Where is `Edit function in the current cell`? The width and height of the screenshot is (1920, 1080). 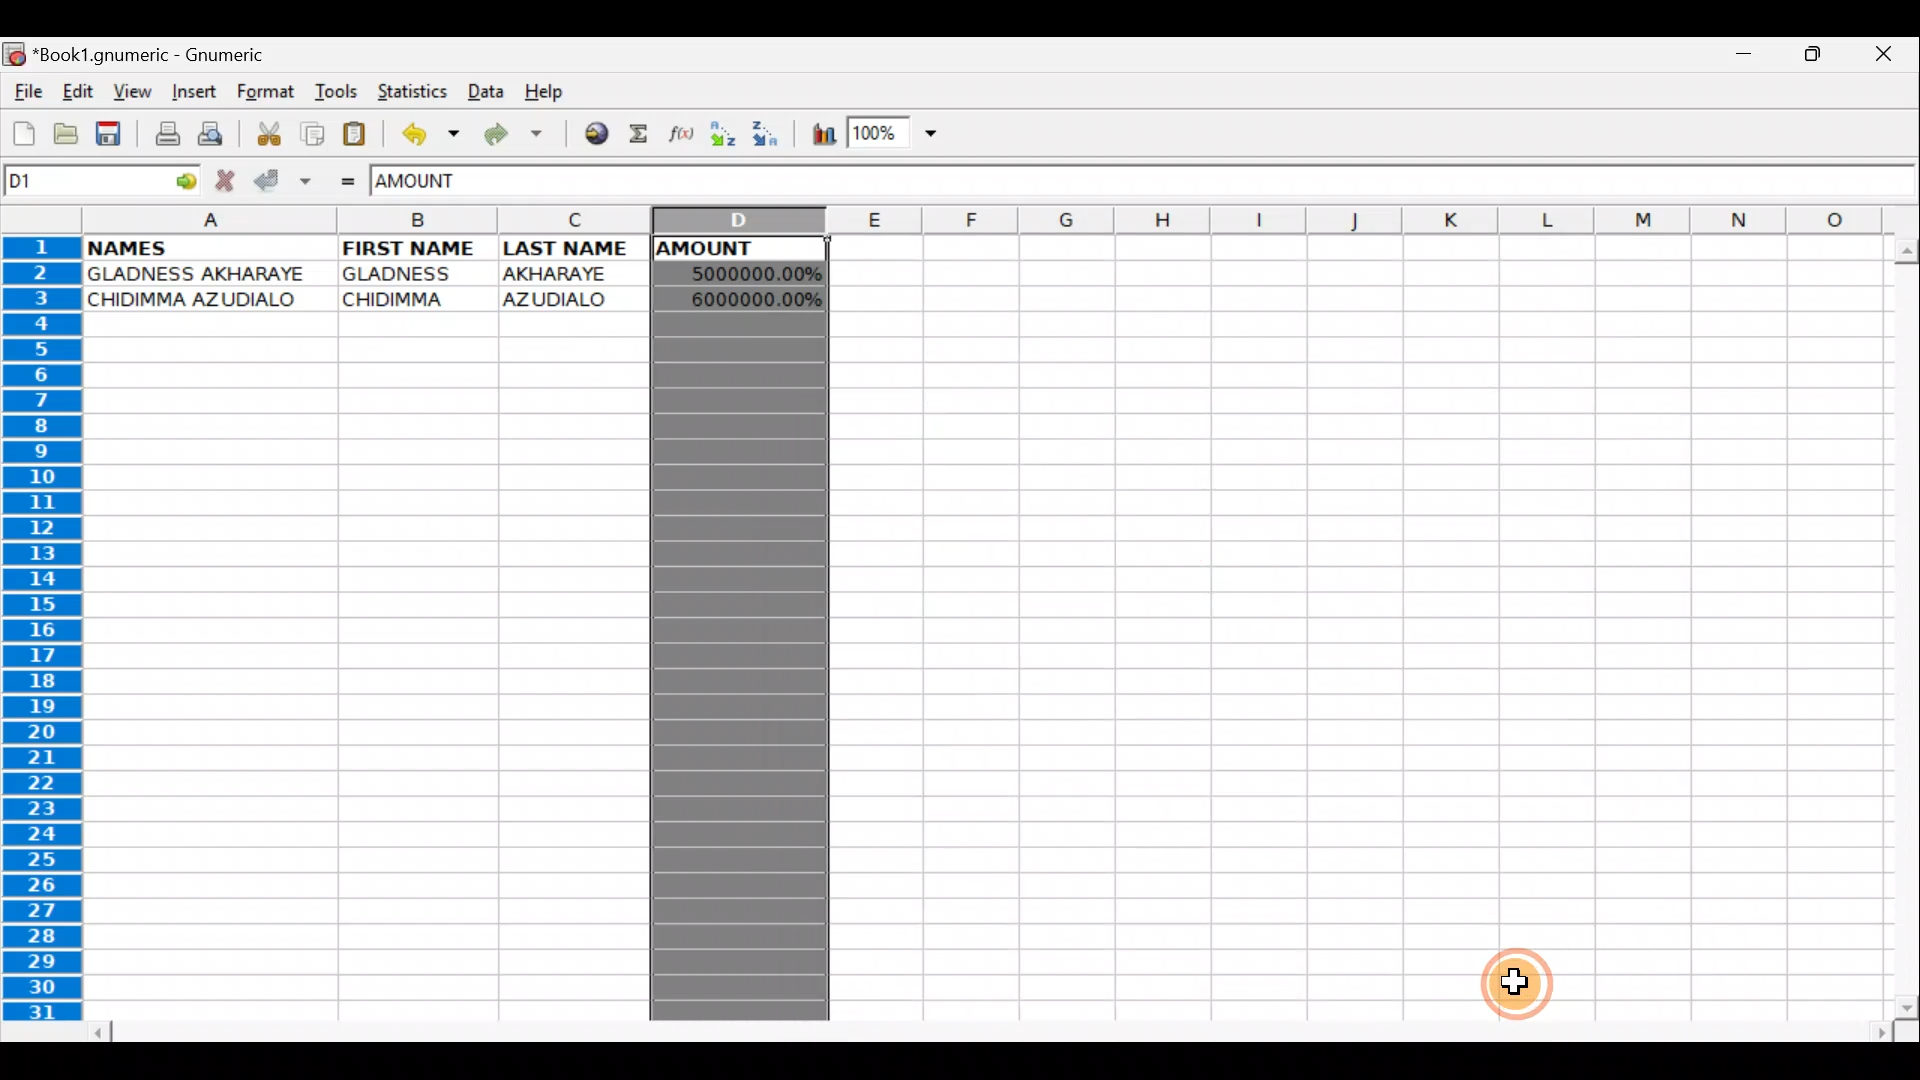 Edit function in the current cell is located at coordinates (684, 134).